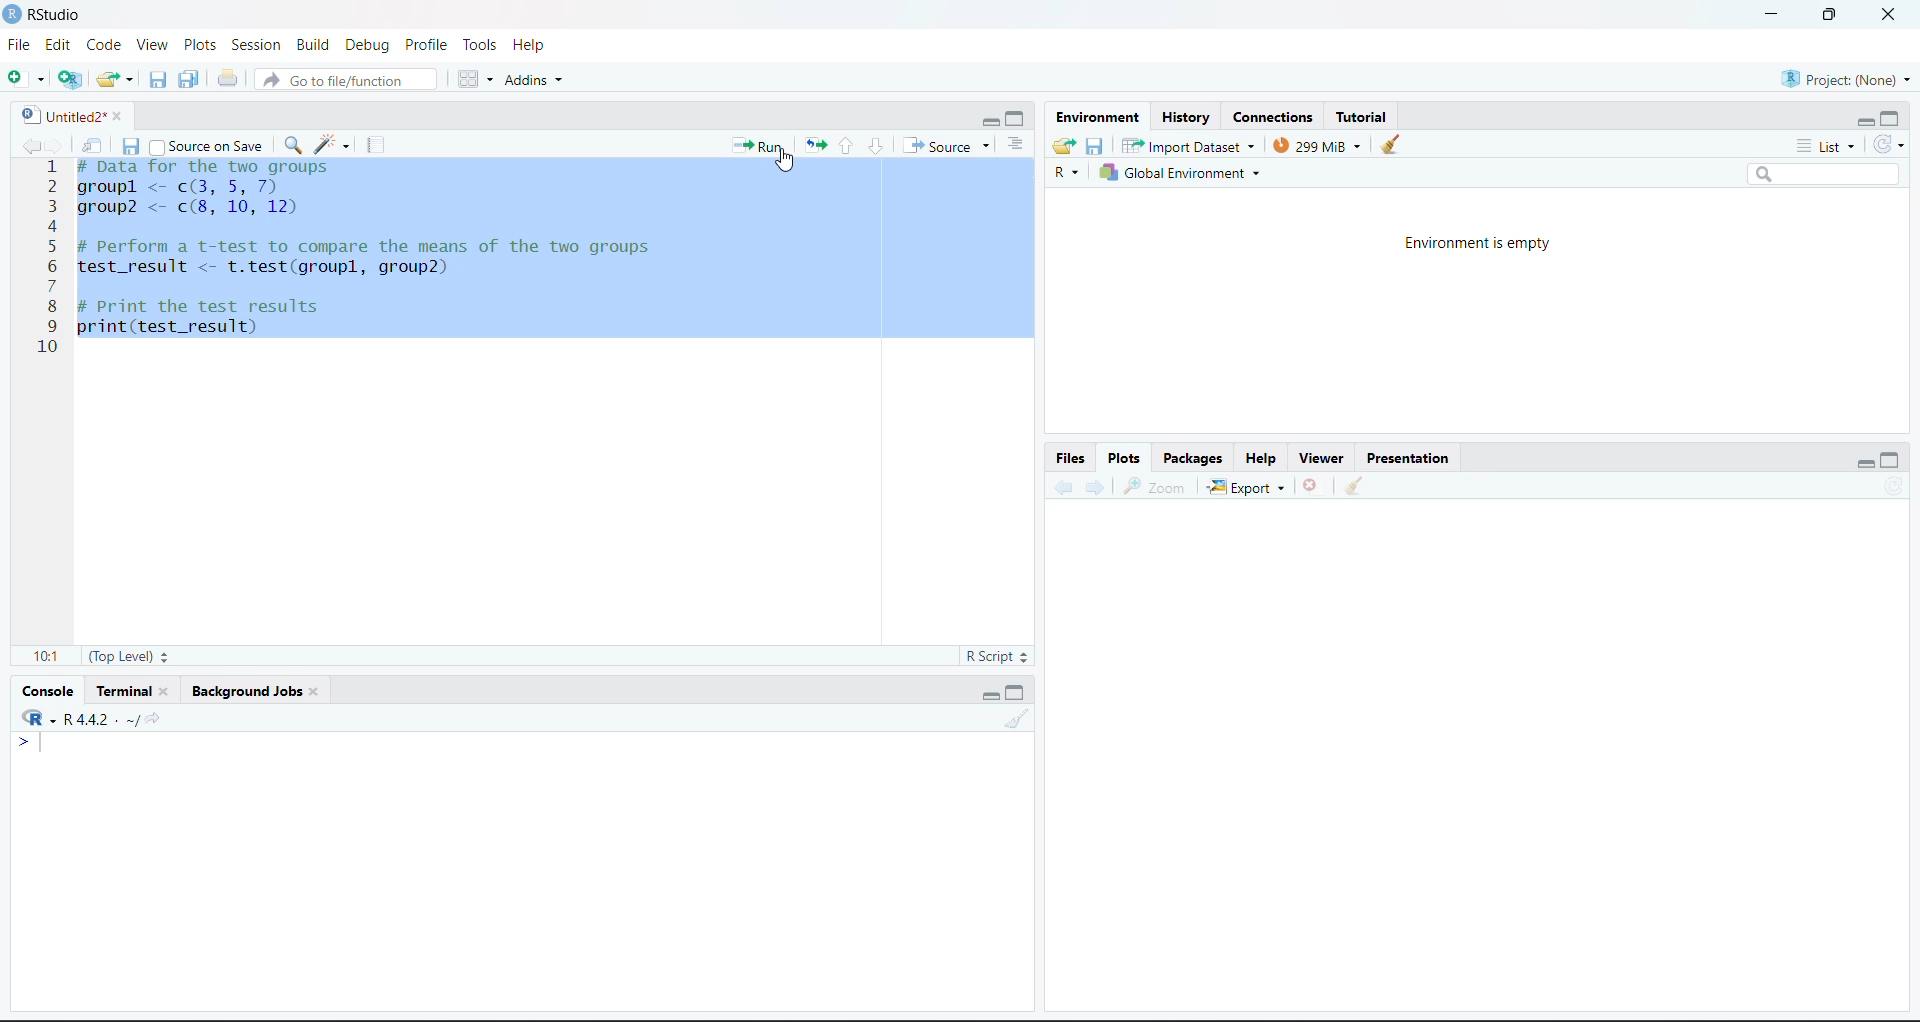 Image resolution: width=1920 pixels, height=1022 pixels. Describe the element at coordinates (535, 46) in the screenshot. I see `Help` at that location.